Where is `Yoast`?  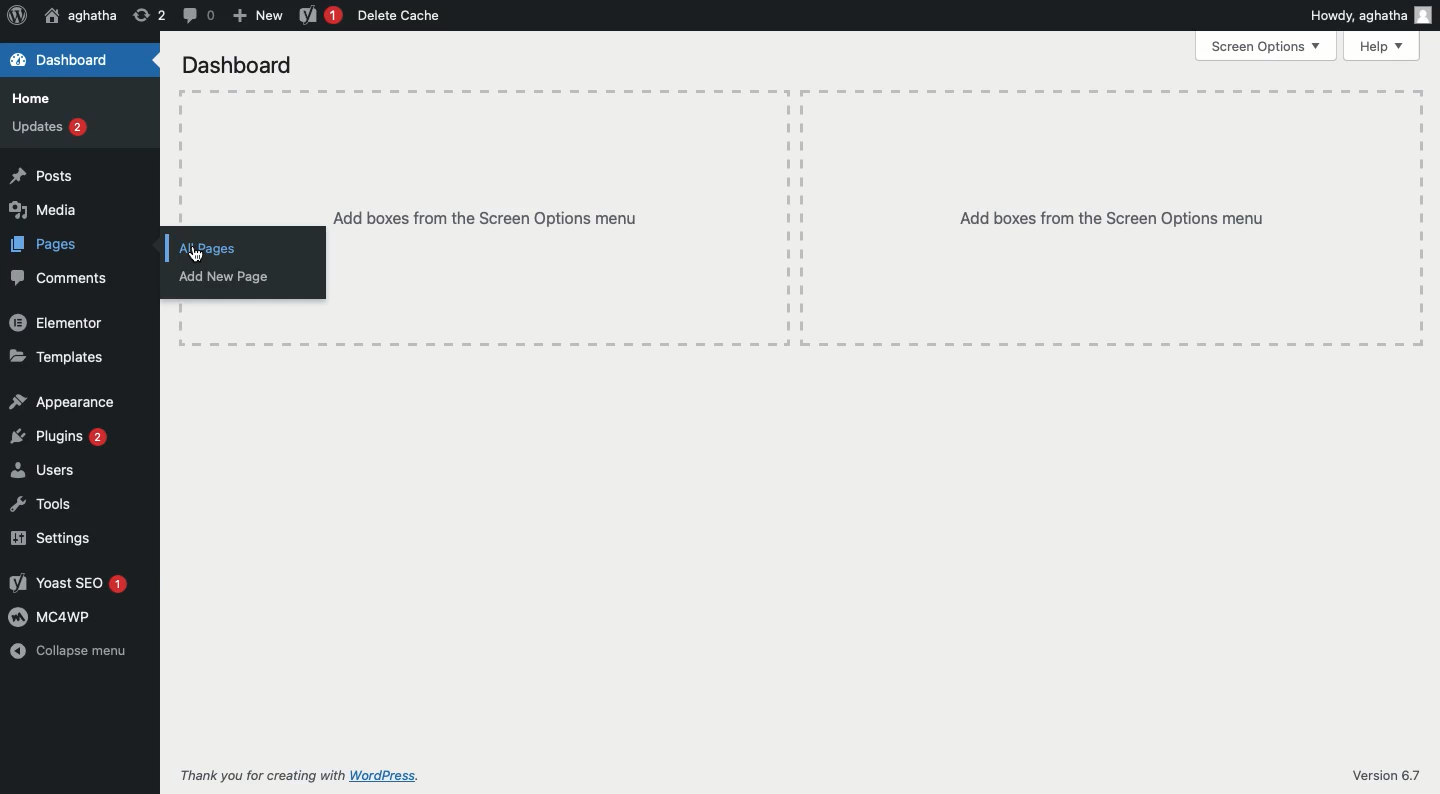
Yoast is located at coordinates (317, 15).